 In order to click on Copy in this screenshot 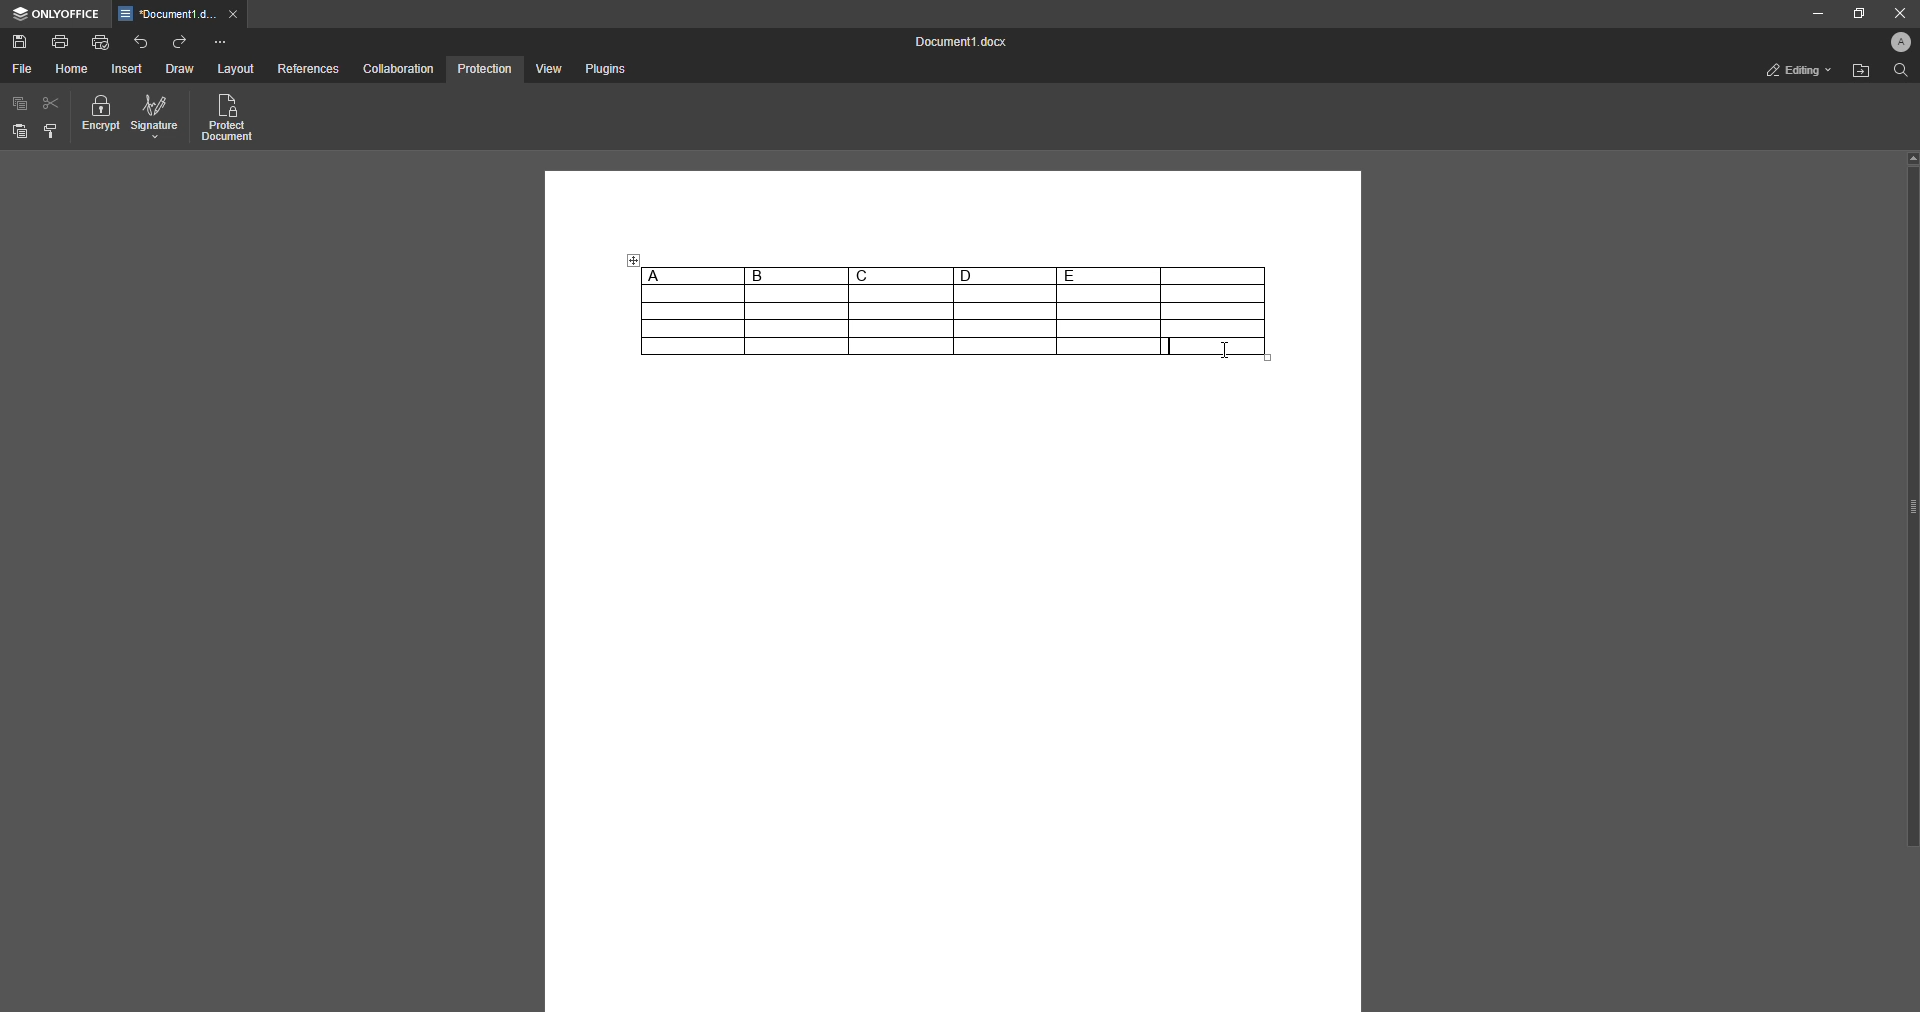, I will do `click(20, 104)`.